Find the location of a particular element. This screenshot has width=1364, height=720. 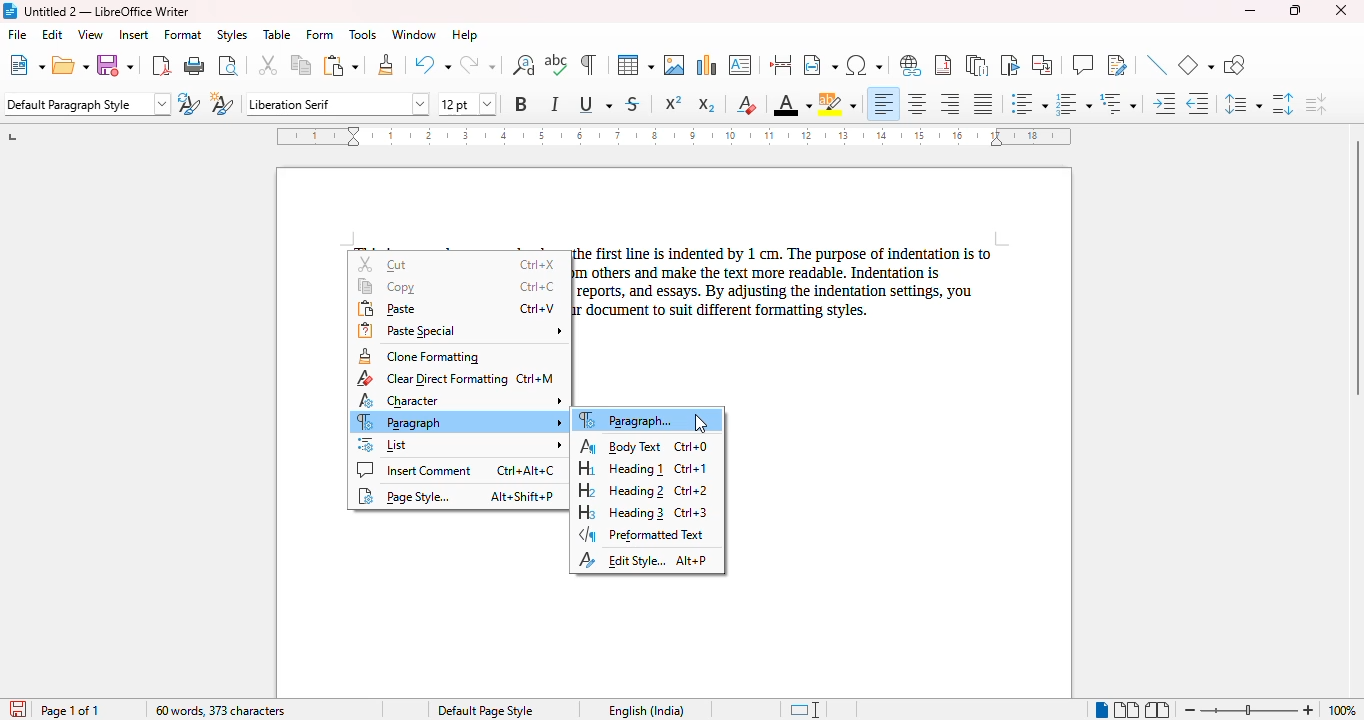

select outline format is located at coordinates (1119, 103).